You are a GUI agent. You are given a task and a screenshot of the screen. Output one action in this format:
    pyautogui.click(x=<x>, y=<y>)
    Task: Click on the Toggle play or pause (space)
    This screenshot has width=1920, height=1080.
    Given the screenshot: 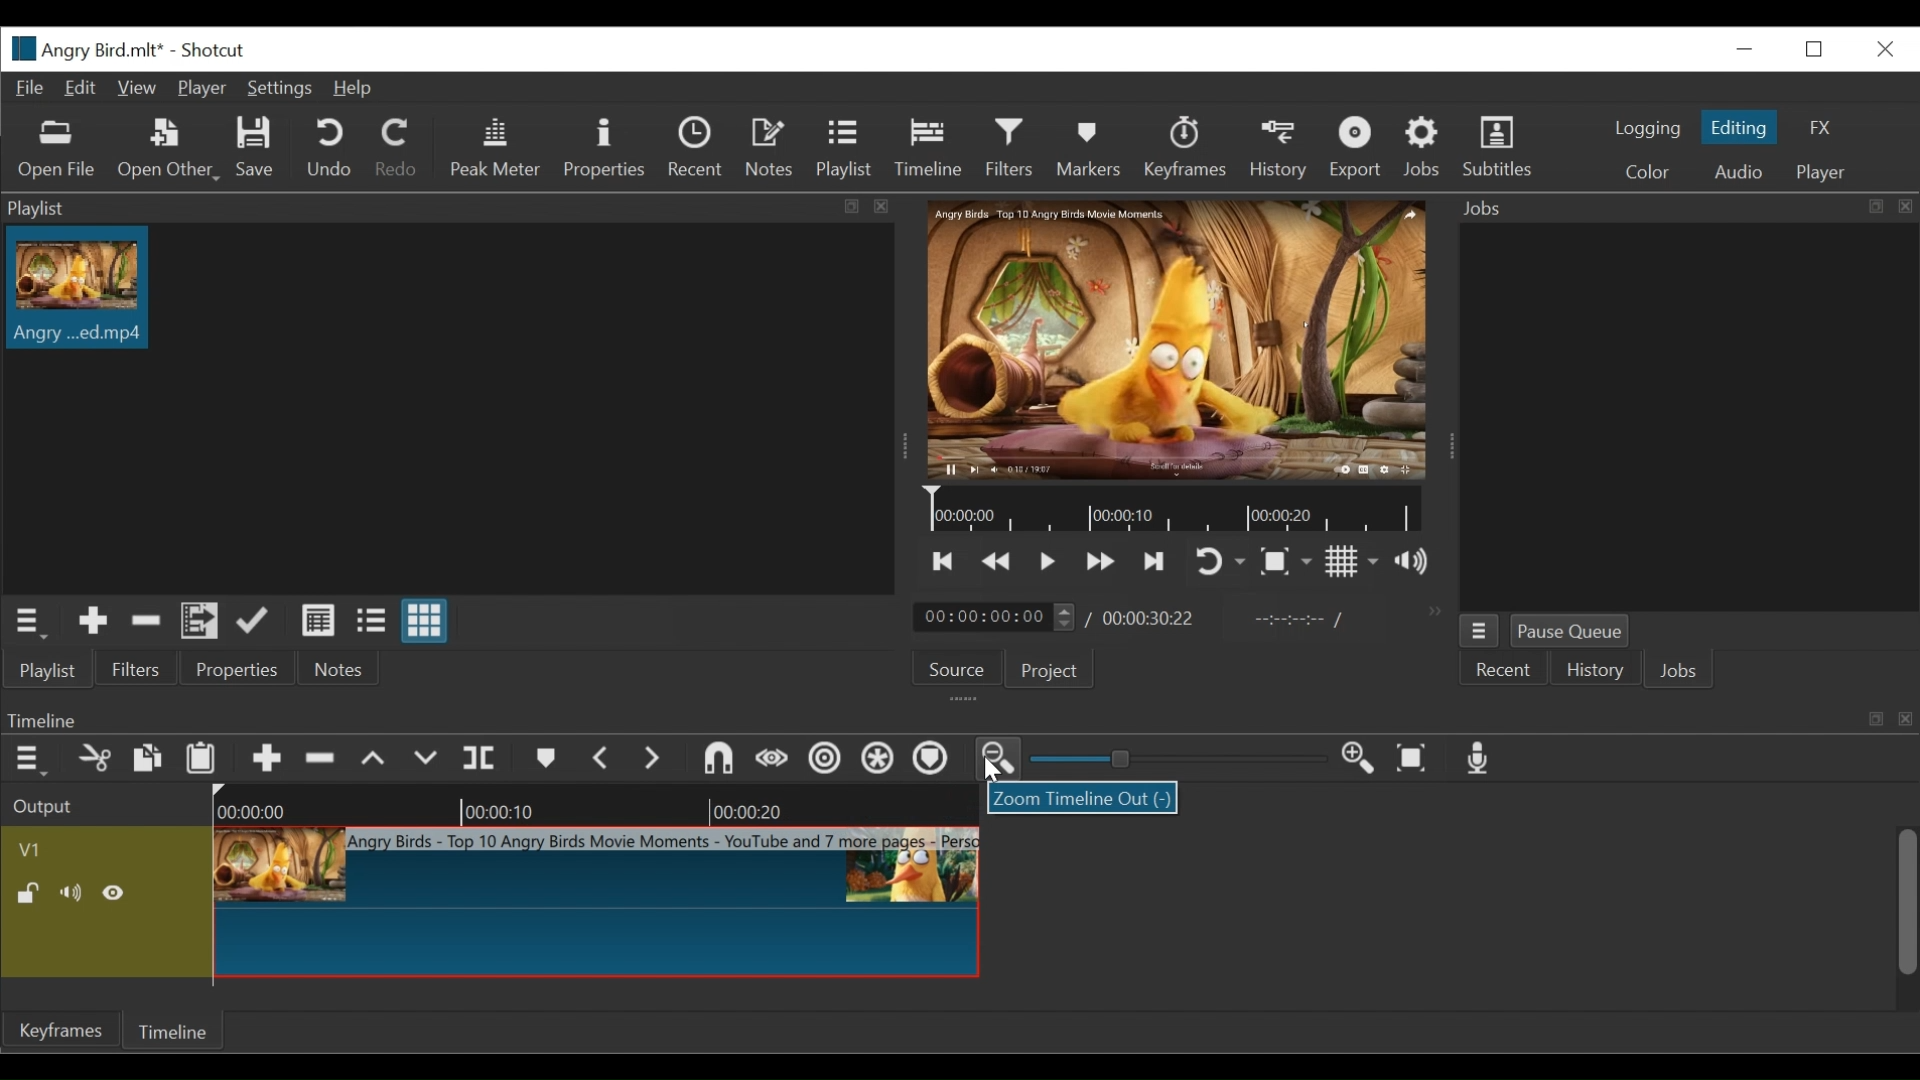 What is the action you would take?
    pyautogui.click(x=1047, y=562)
    